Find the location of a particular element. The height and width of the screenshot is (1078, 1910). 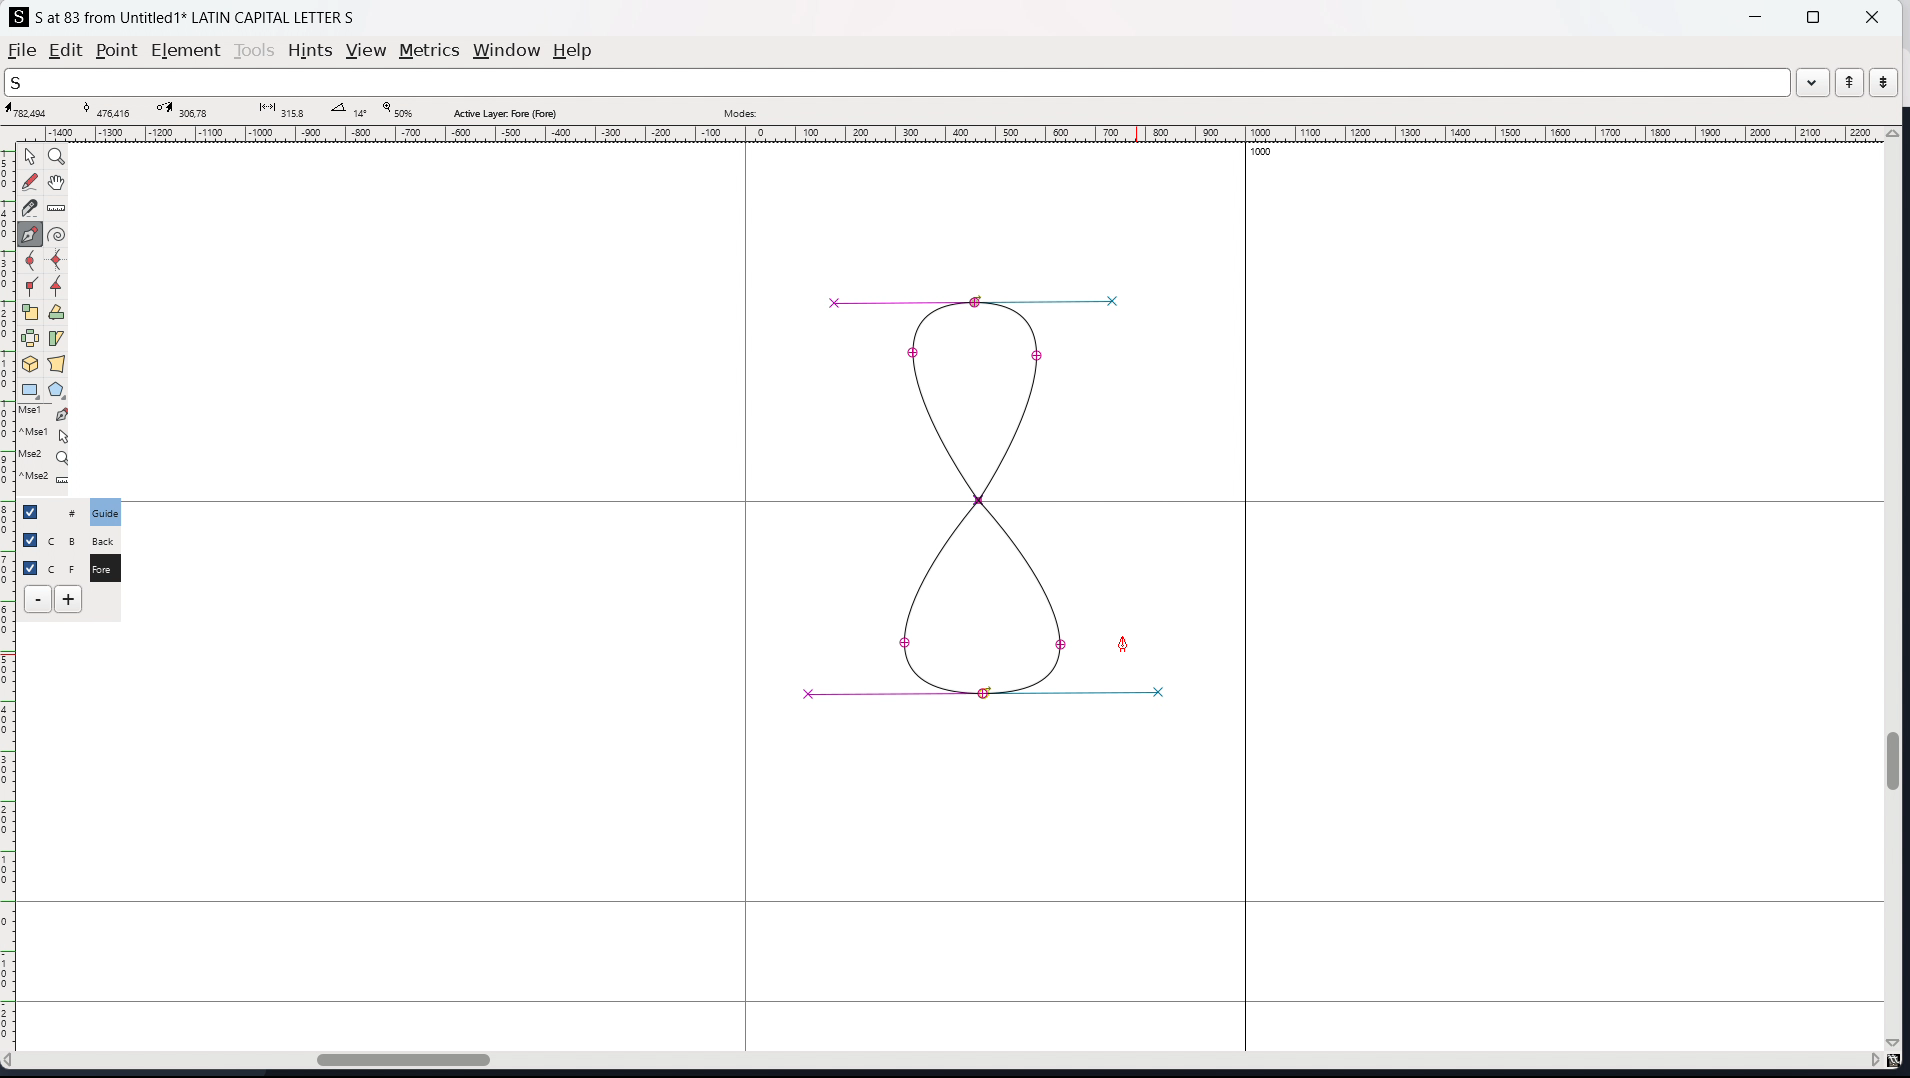

cursor destination coordinate is located at coordinates (189, 110).